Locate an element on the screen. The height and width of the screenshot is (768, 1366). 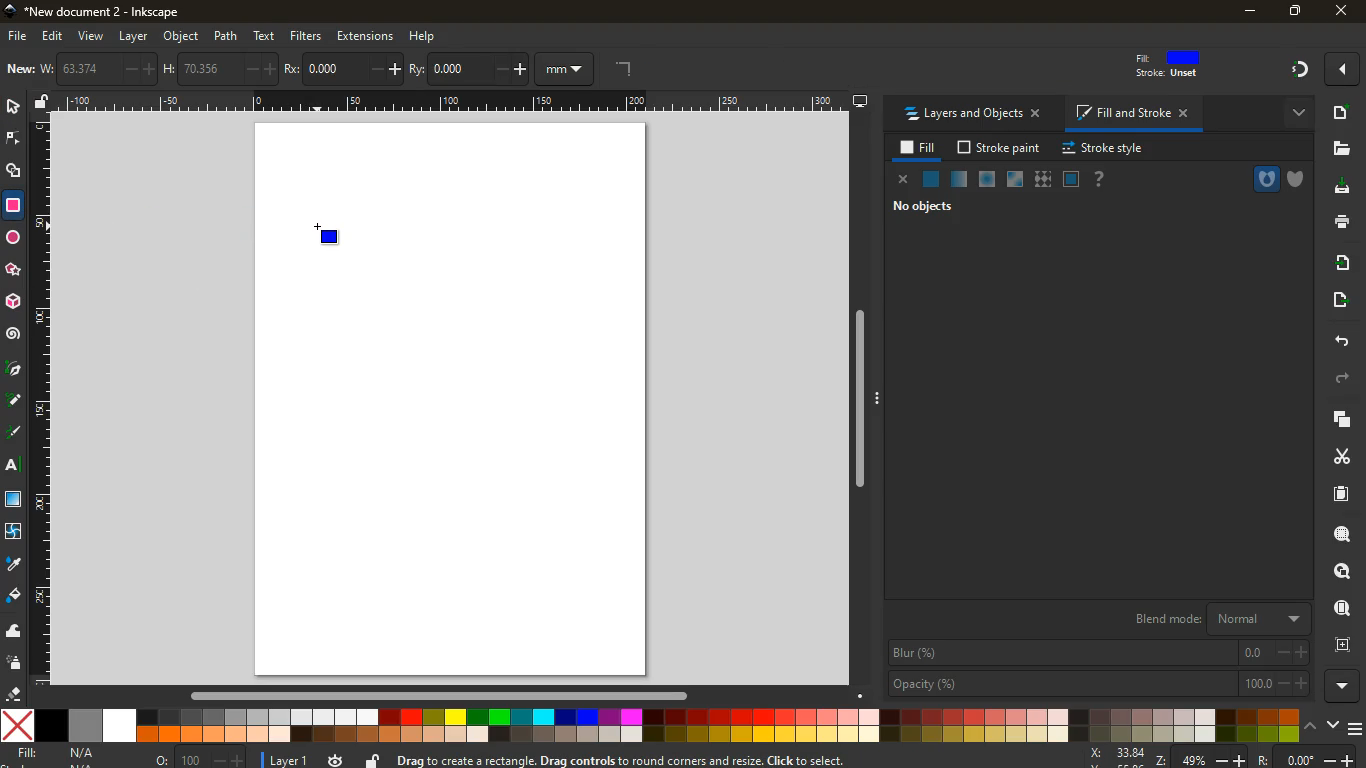
twist is located at coordinates (15, 533).